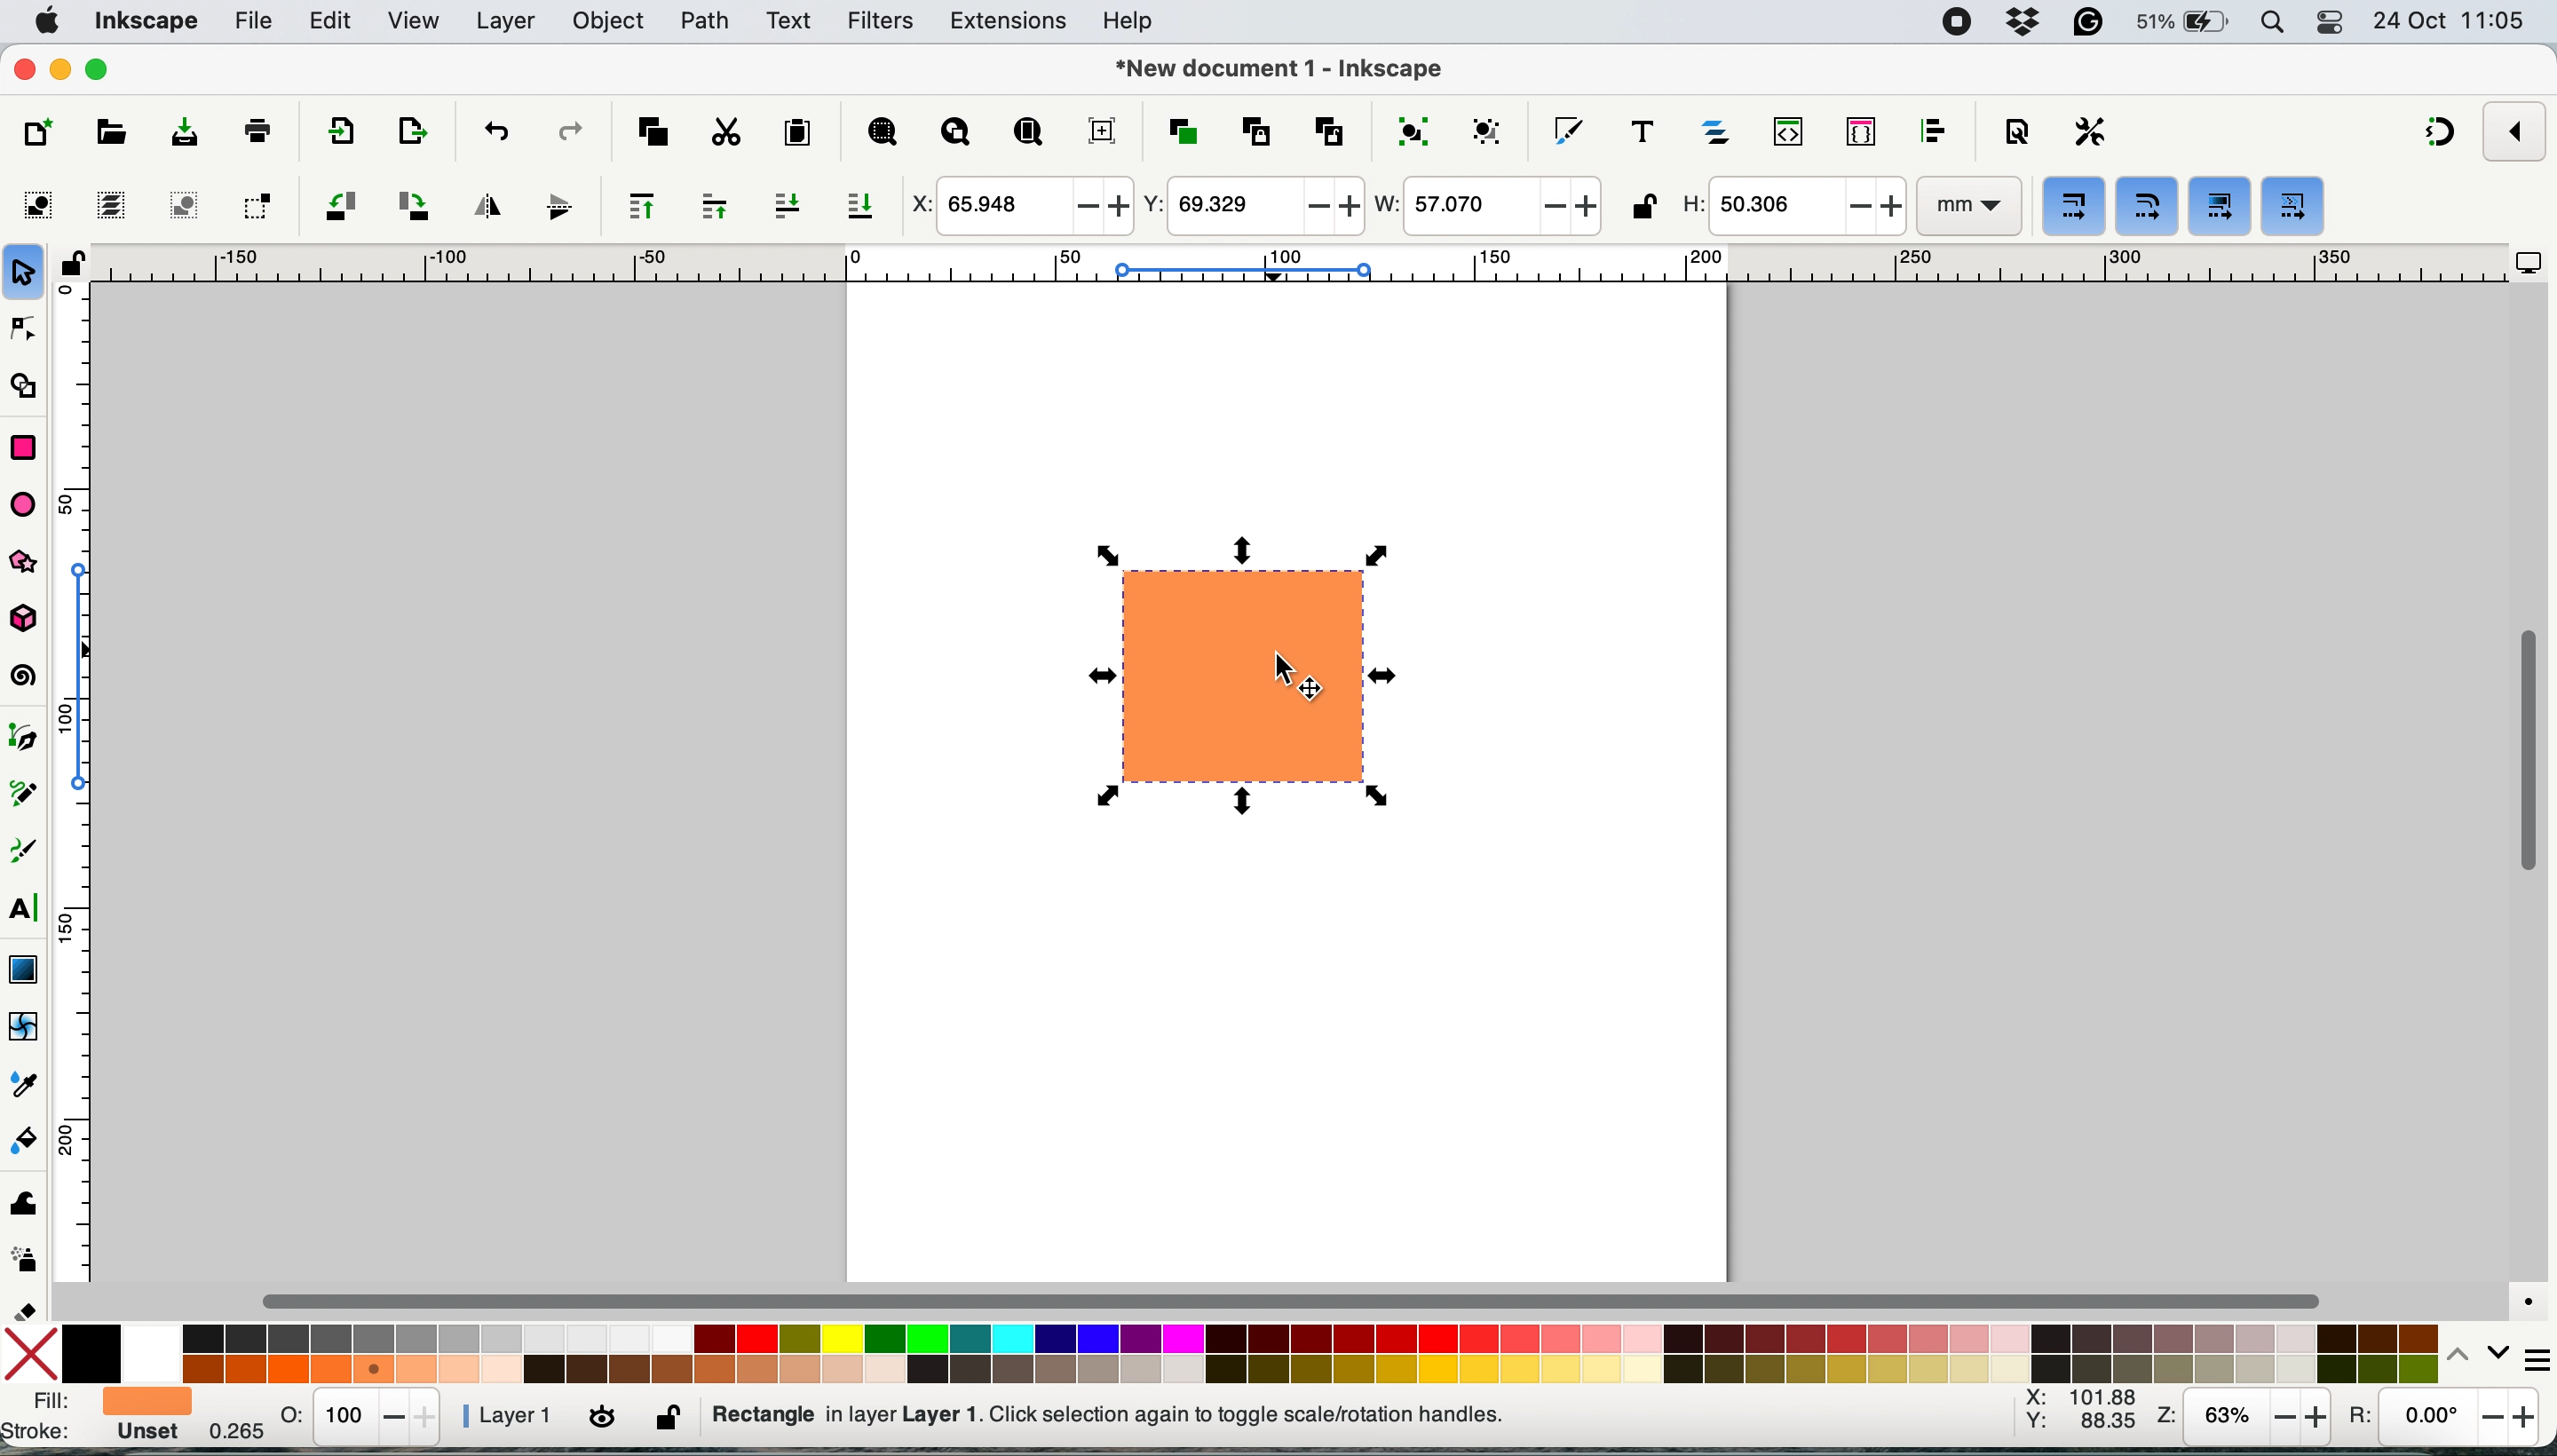 Image resolution: width=2557 pixels, height=1456 pixels. Describe the element at coordinates (23, 1199) in the screenshot. I see `tweak tool` at that location.